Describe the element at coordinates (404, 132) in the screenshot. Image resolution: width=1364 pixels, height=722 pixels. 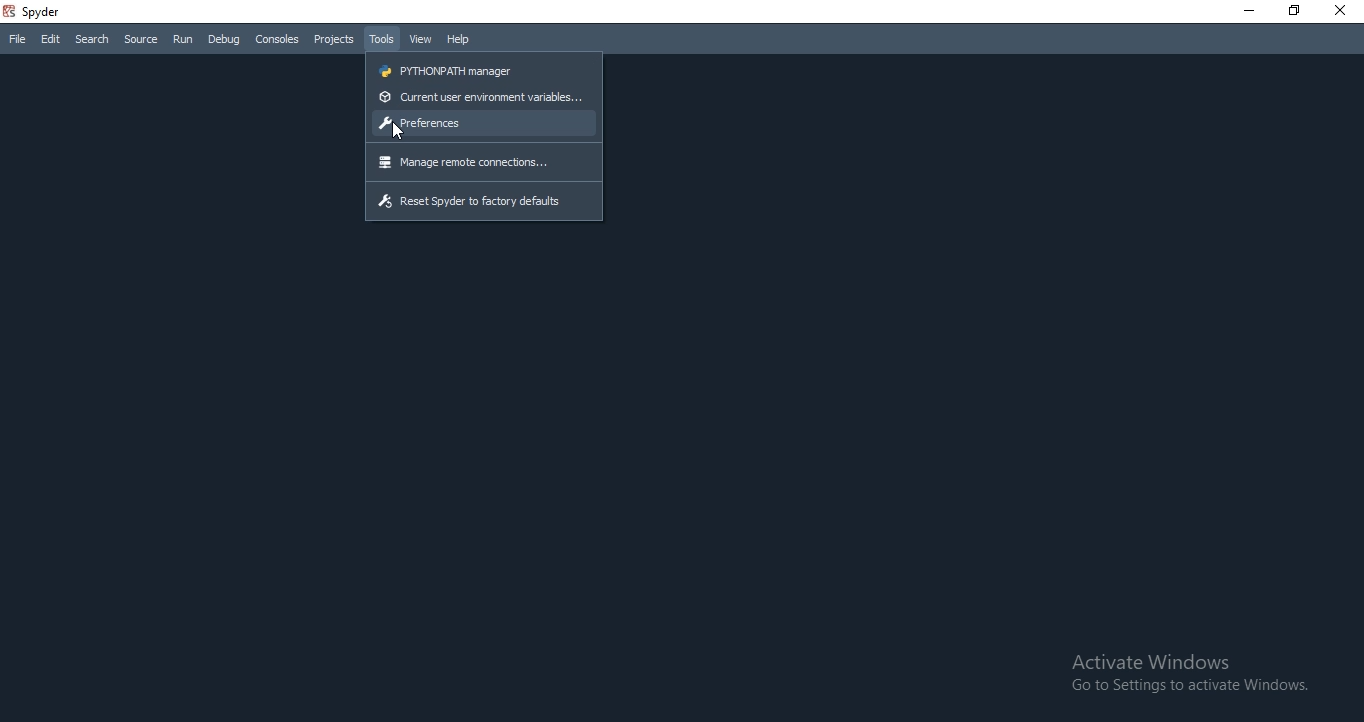
I see `cursor` at that location.